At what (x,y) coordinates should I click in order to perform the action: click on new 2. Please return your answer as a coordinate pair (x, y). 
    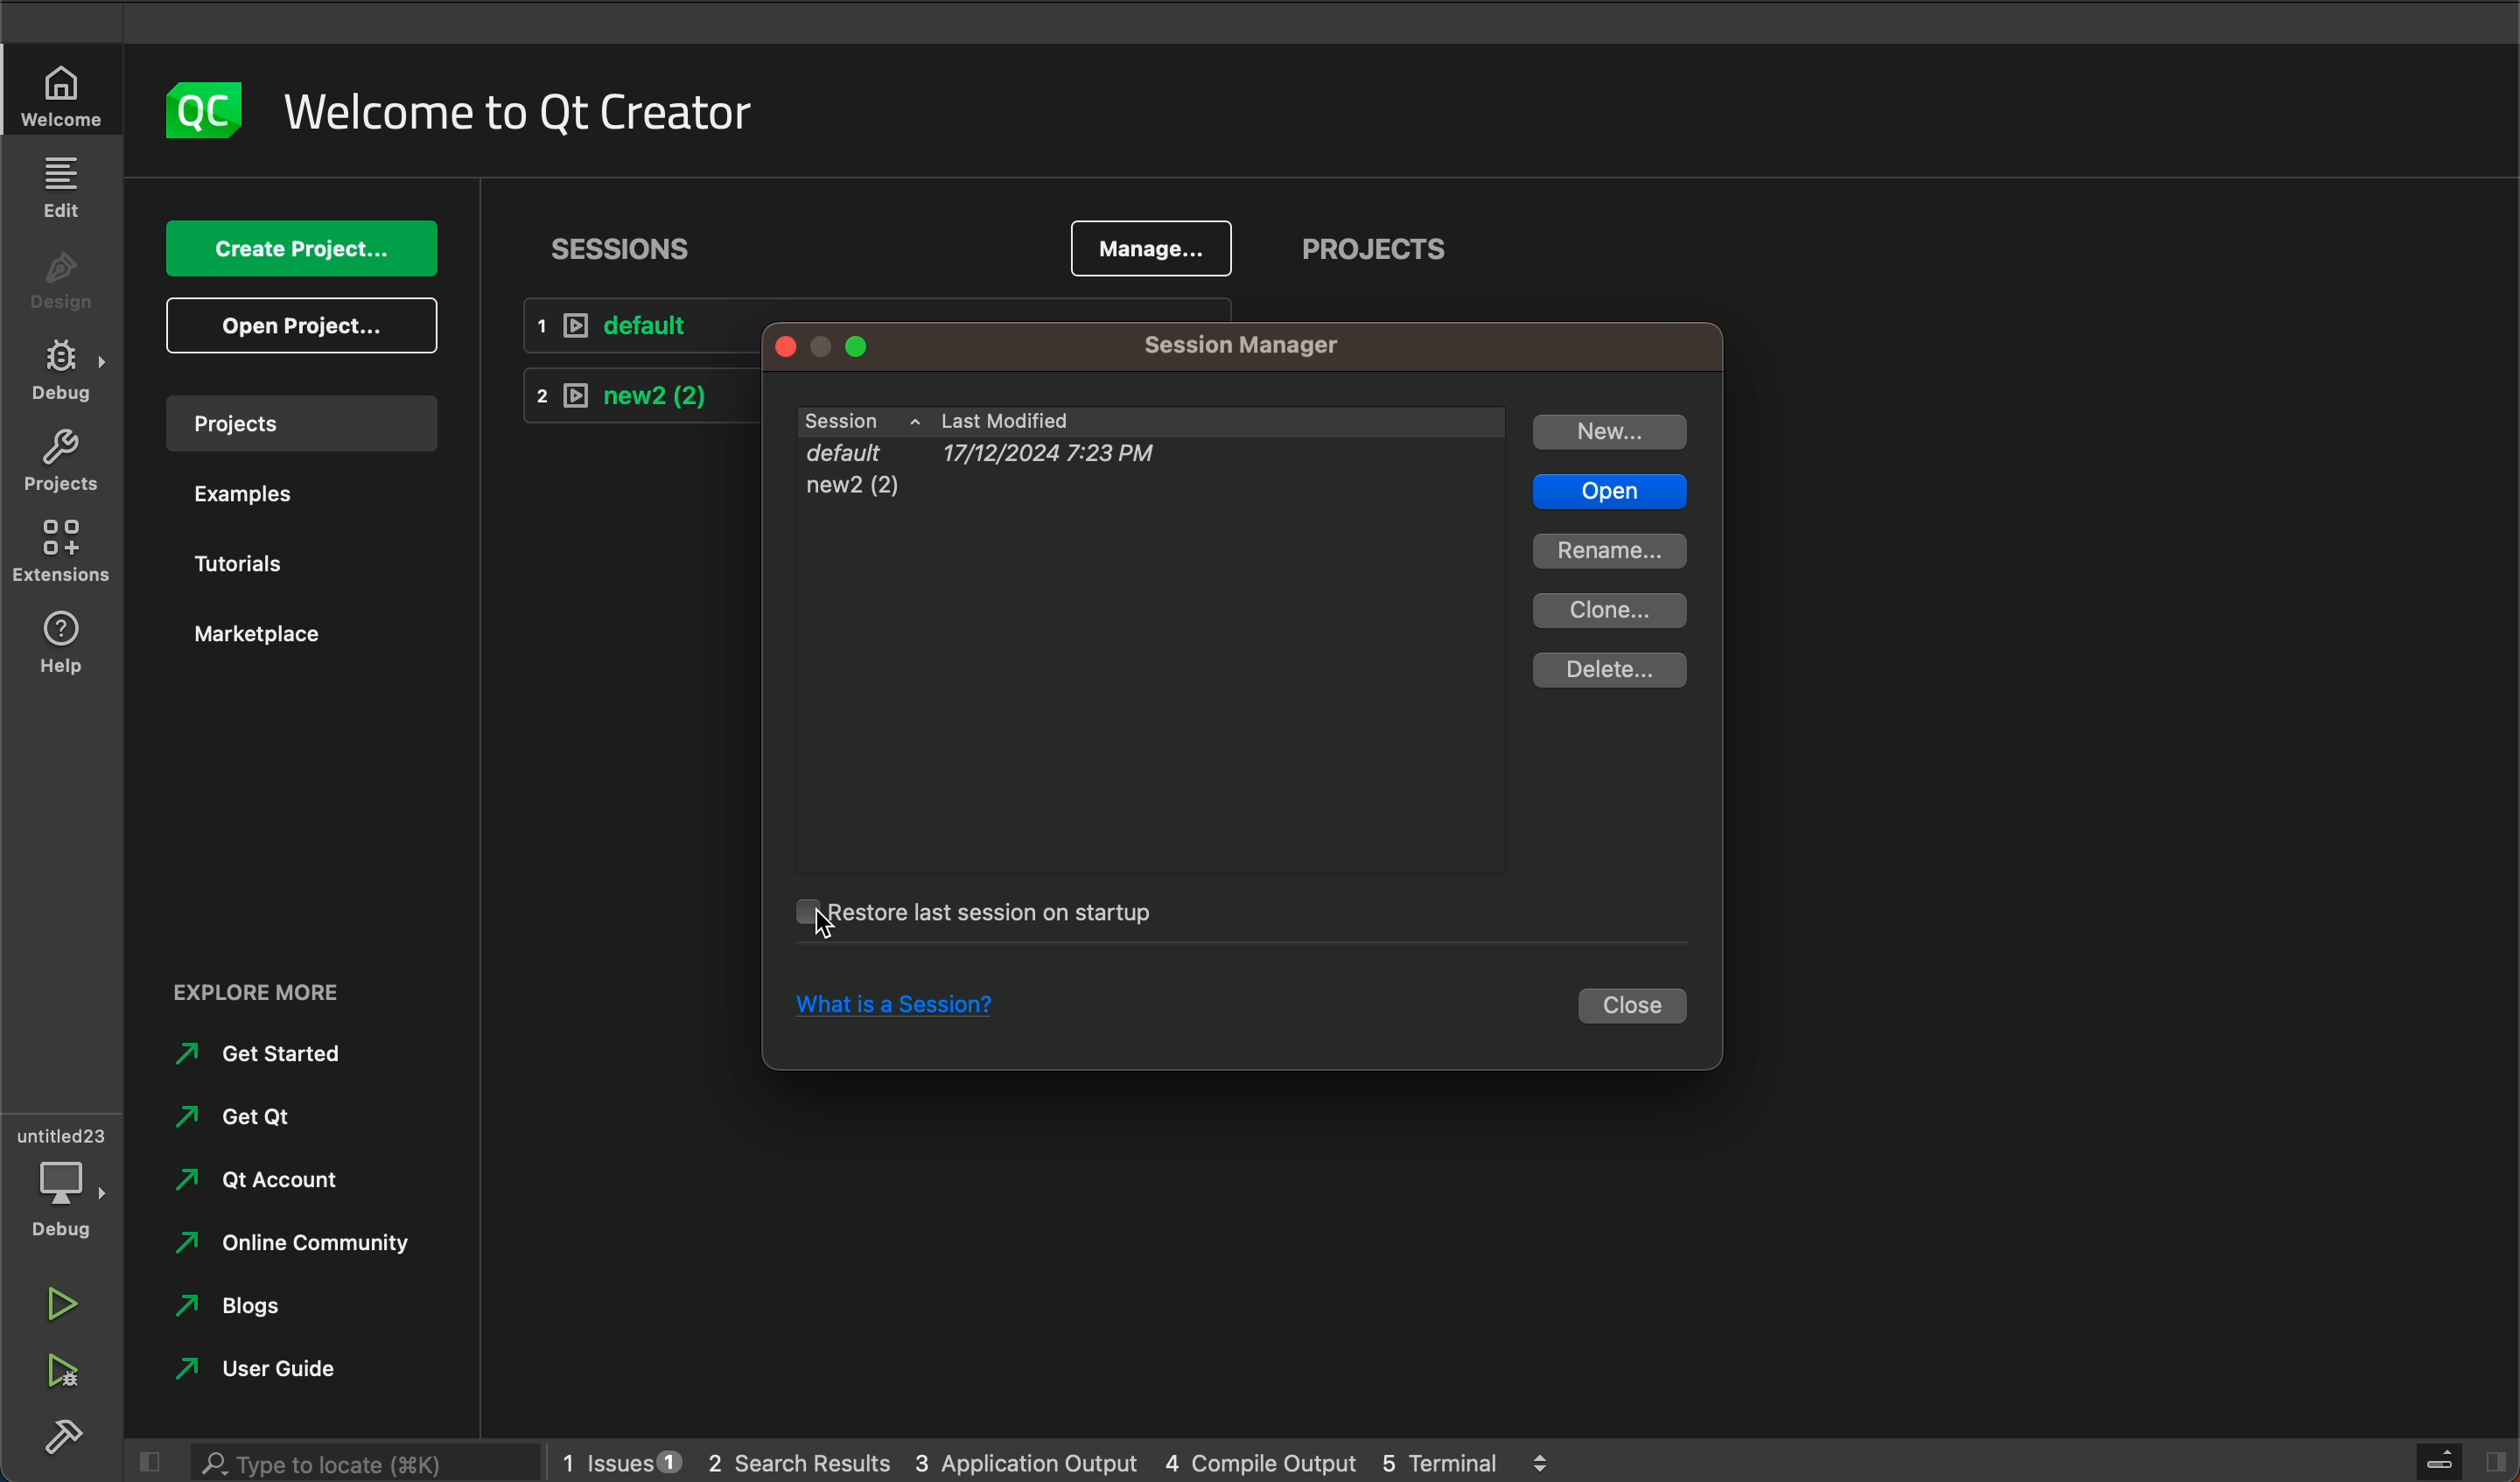
    Looking at the image, I should click on (631, 399).